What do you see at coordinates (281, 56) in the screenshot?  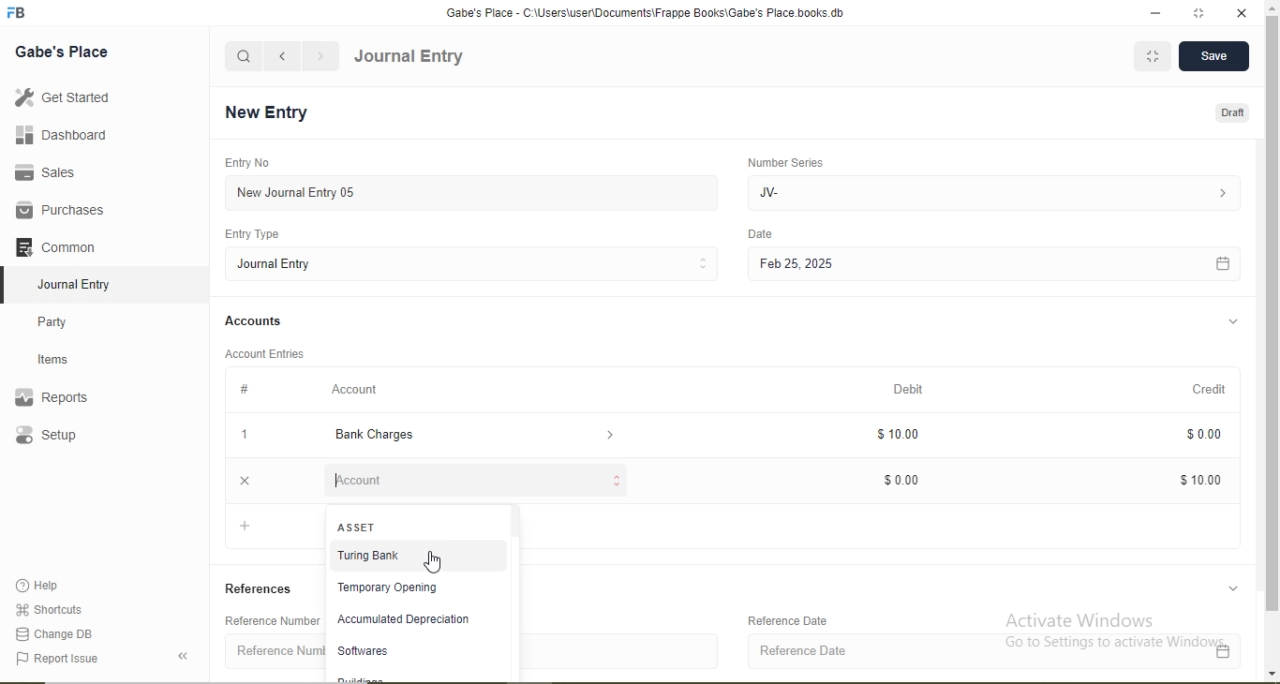 I see `navigate backward` at bounding box center [281, 56].